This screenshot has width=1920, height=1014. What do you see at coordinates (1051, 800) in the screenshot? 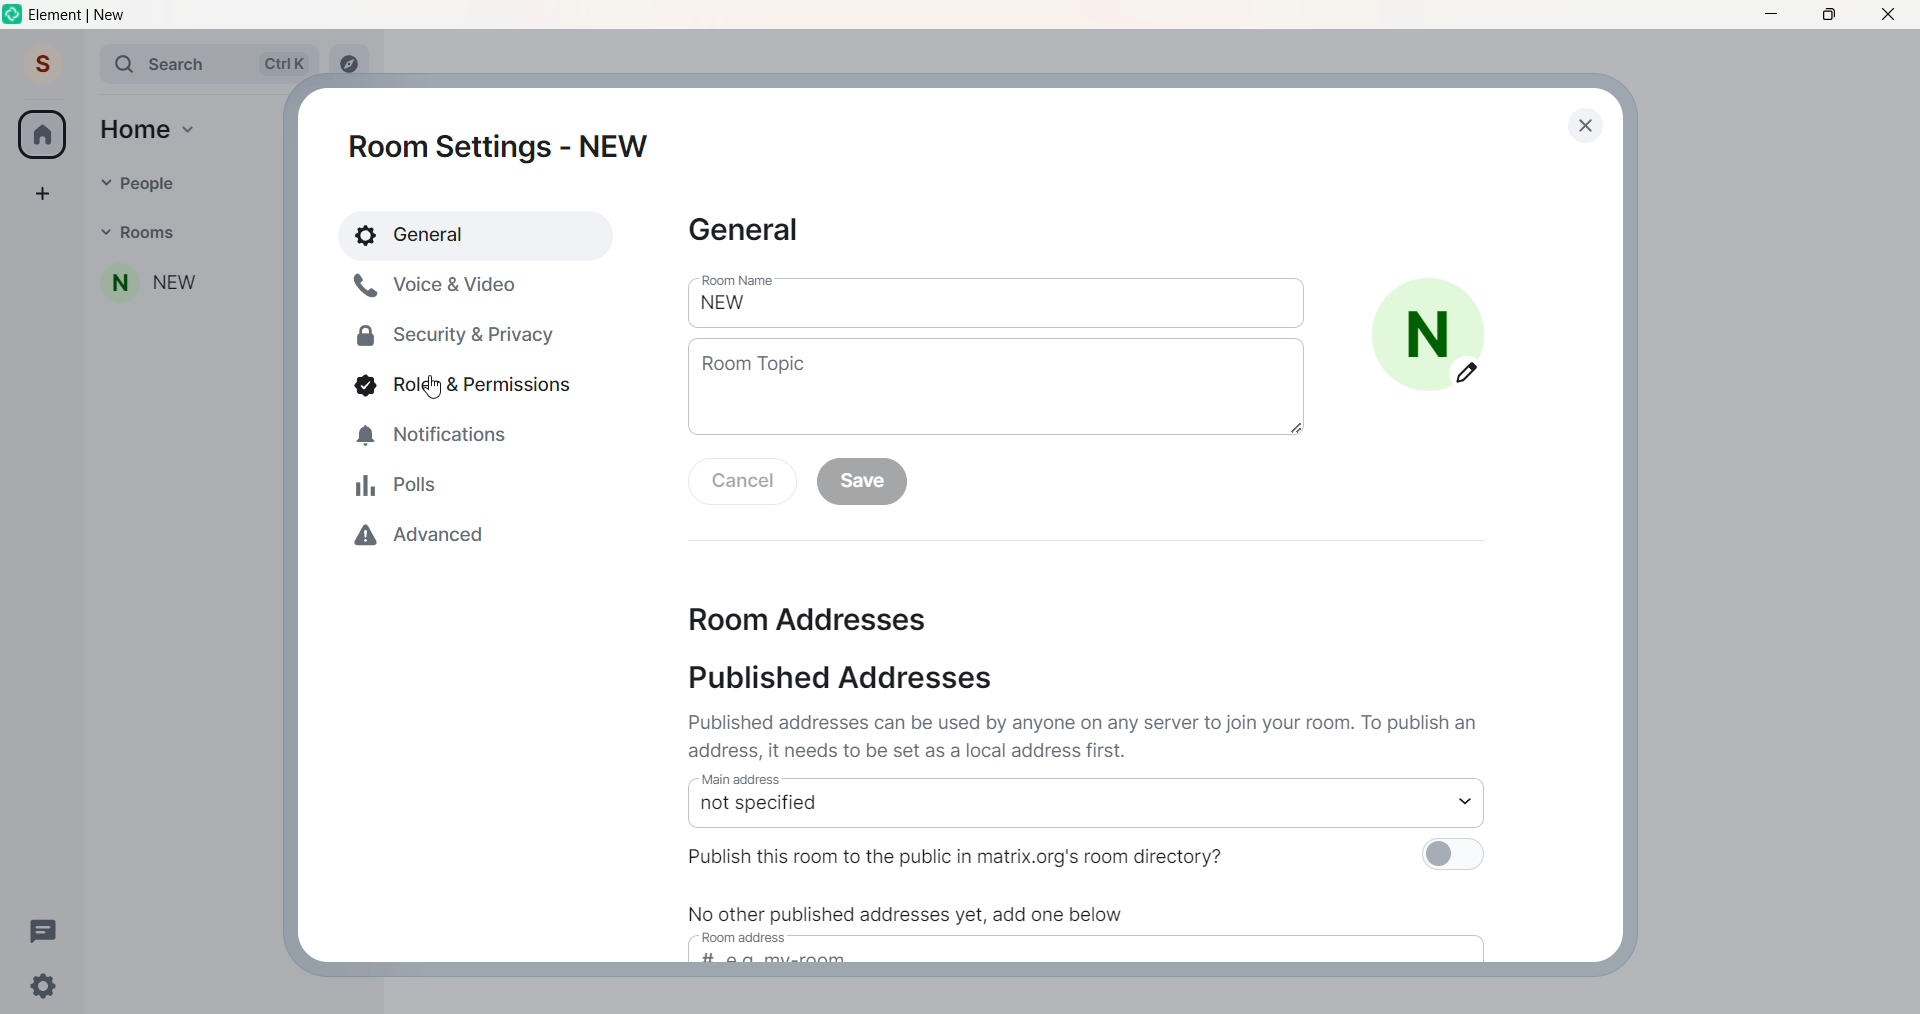
I see `main address` at bounding box center [1051, 800].